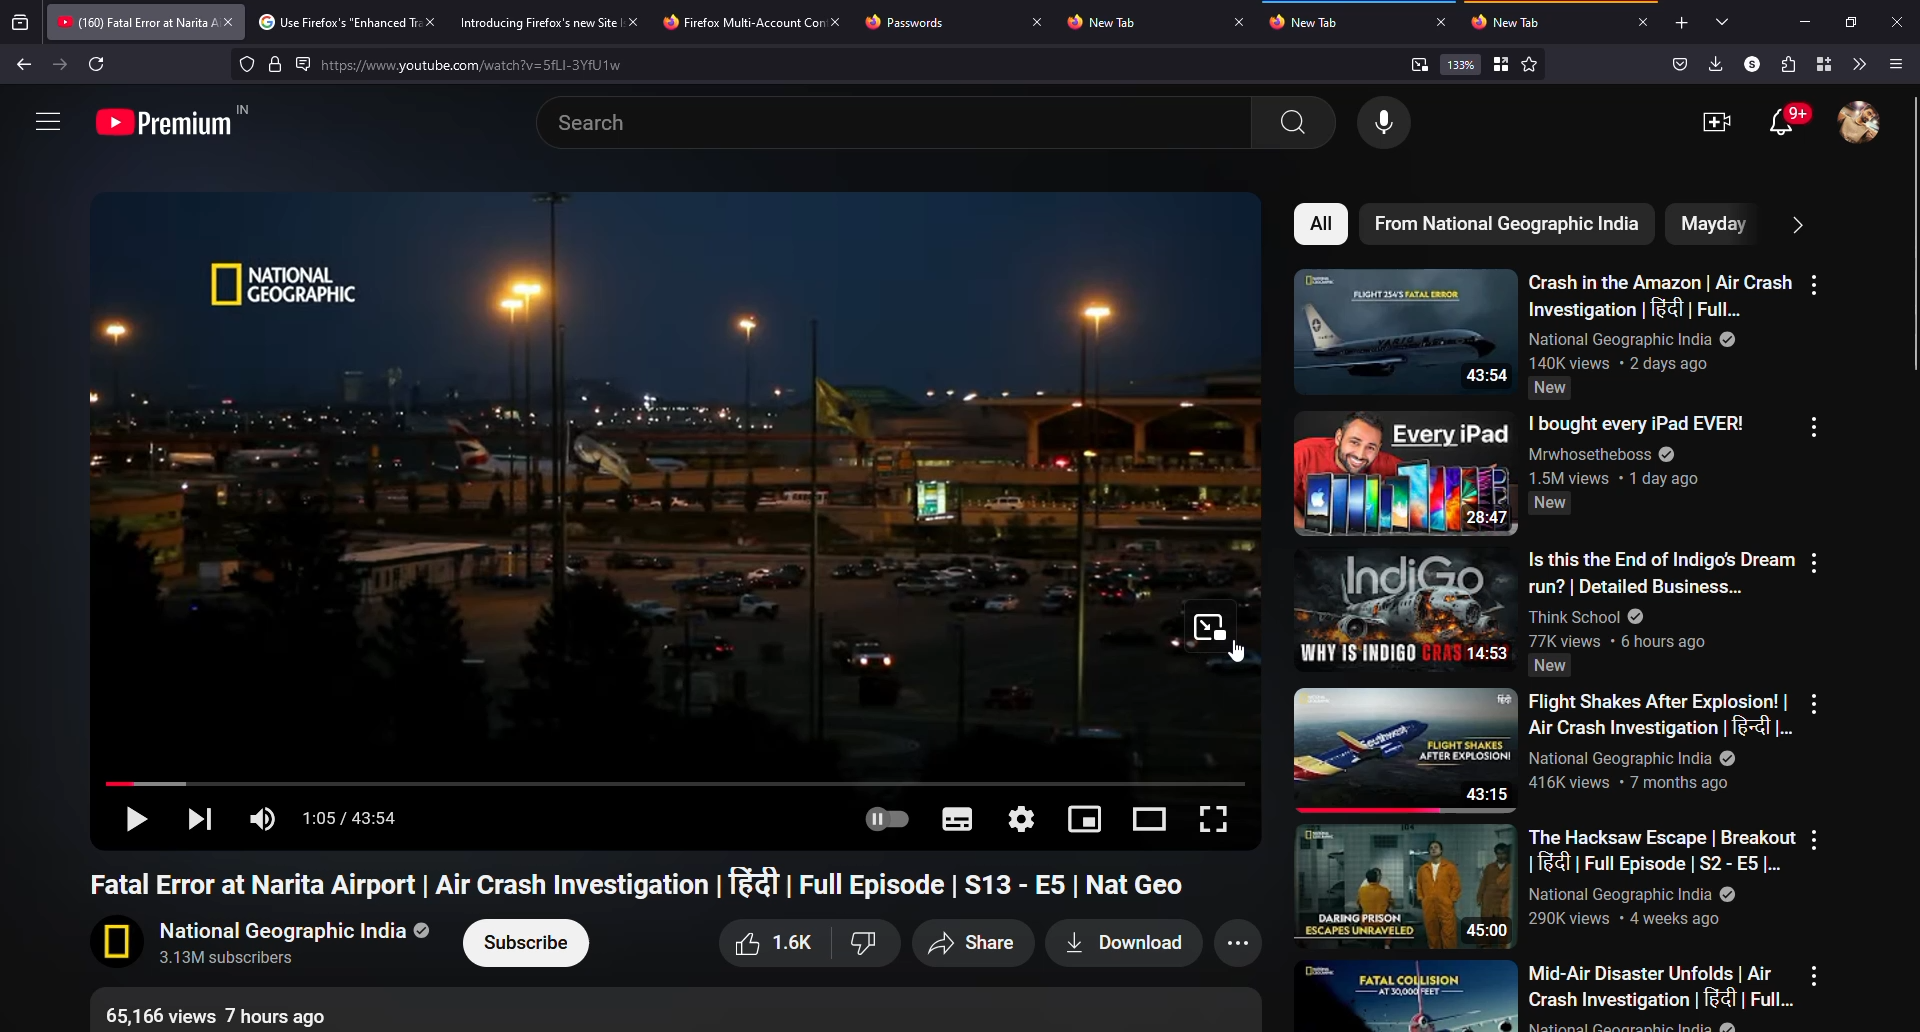 This screenshot has width=1920, height=1032. What do you see at coordinates (1854, 23) in the screenshot?
I see `maximize` at bounding box center [1854, 23].